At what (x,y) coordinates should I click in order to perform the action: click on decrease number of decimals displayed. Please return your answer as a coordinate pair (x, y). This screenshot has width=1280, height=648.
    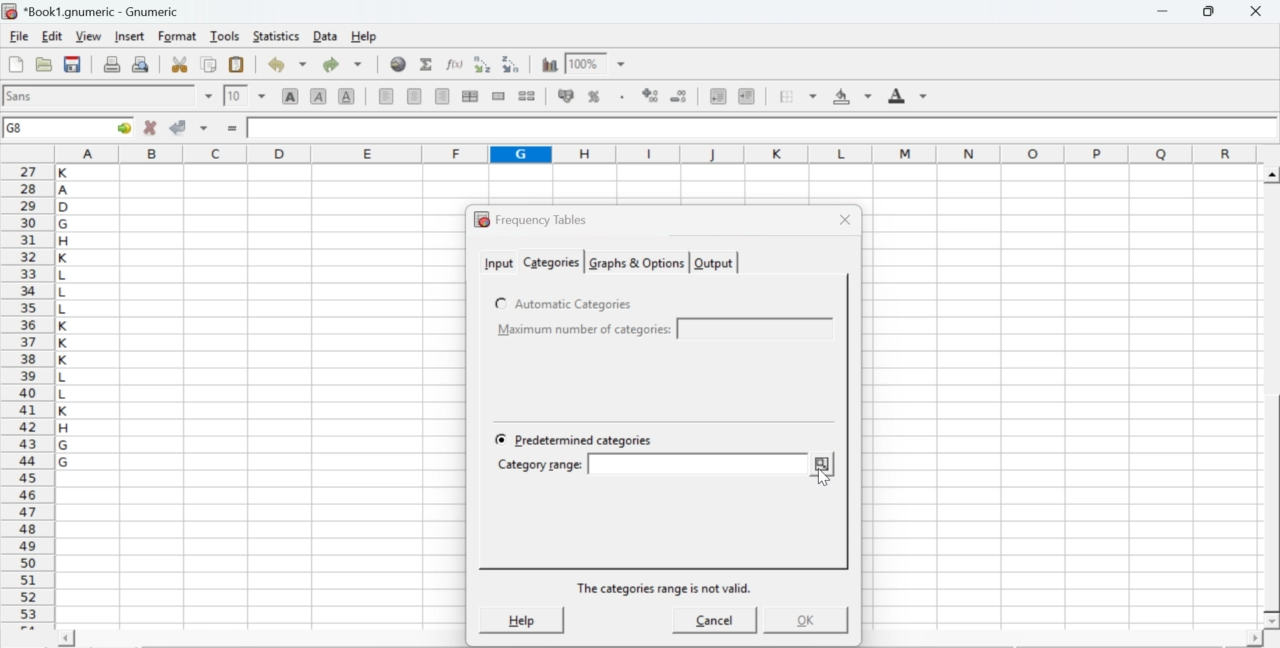
    Looking at the image, I should click on (678, 97).